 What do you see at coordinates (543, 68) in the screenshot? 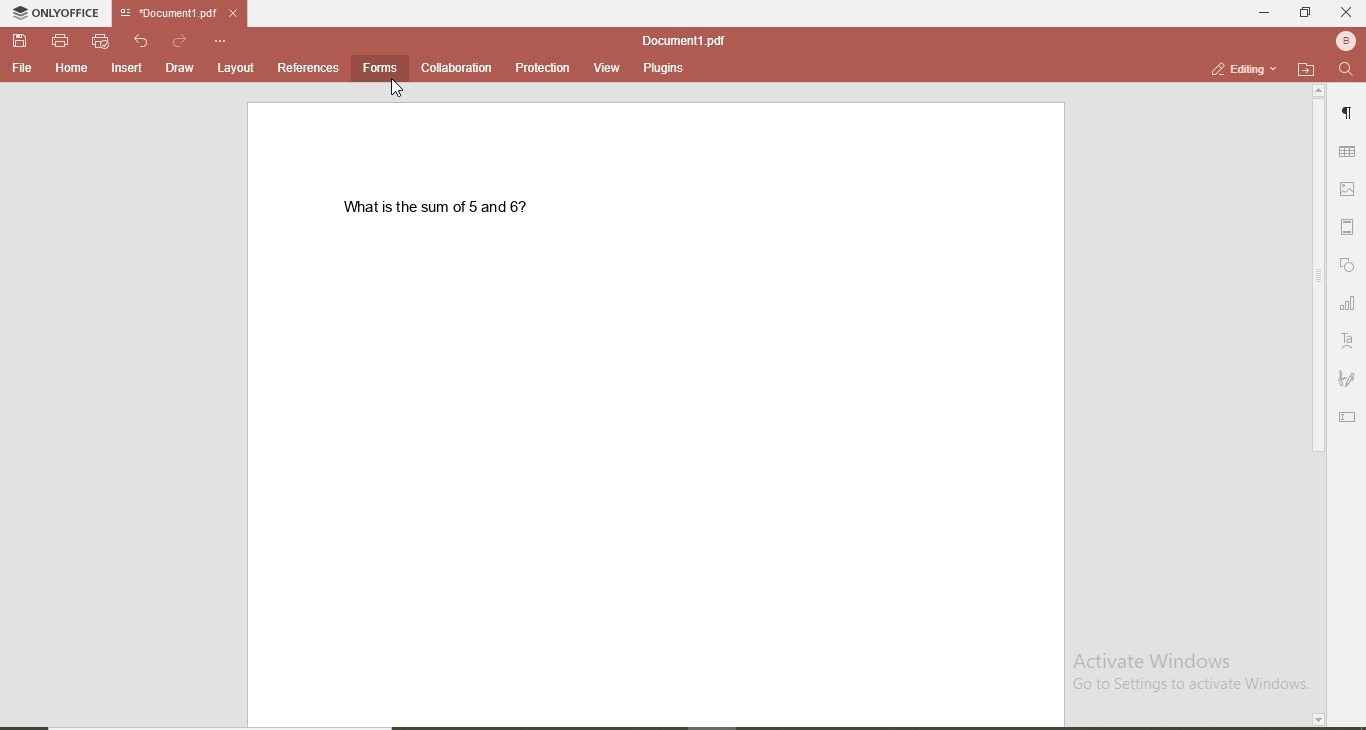
I see `protection` at bounding box center [543, 68].